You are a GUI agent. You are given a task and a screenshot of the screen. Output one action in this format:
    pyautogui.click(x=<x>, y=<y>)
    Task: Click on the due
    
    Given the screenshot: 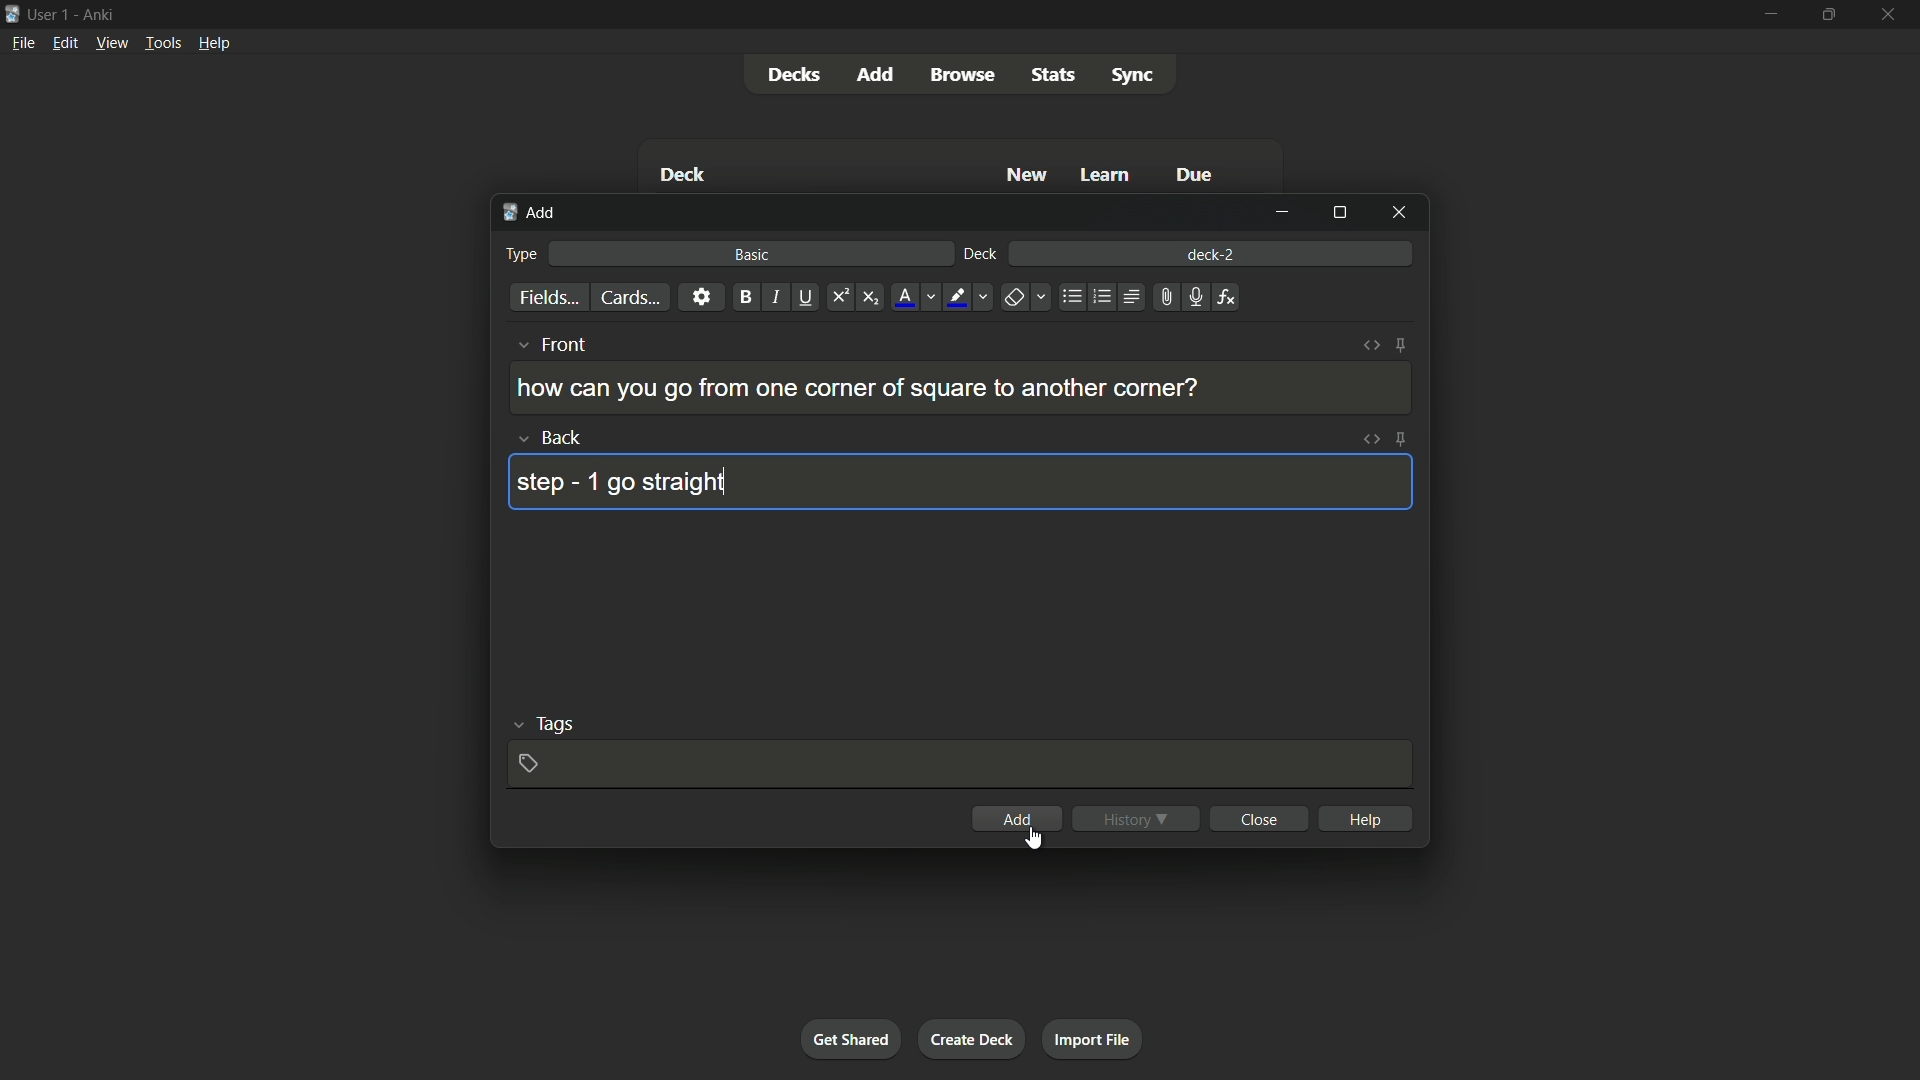 What is the action you would take?
    pyautogui.click(x=1191, y=176)
    